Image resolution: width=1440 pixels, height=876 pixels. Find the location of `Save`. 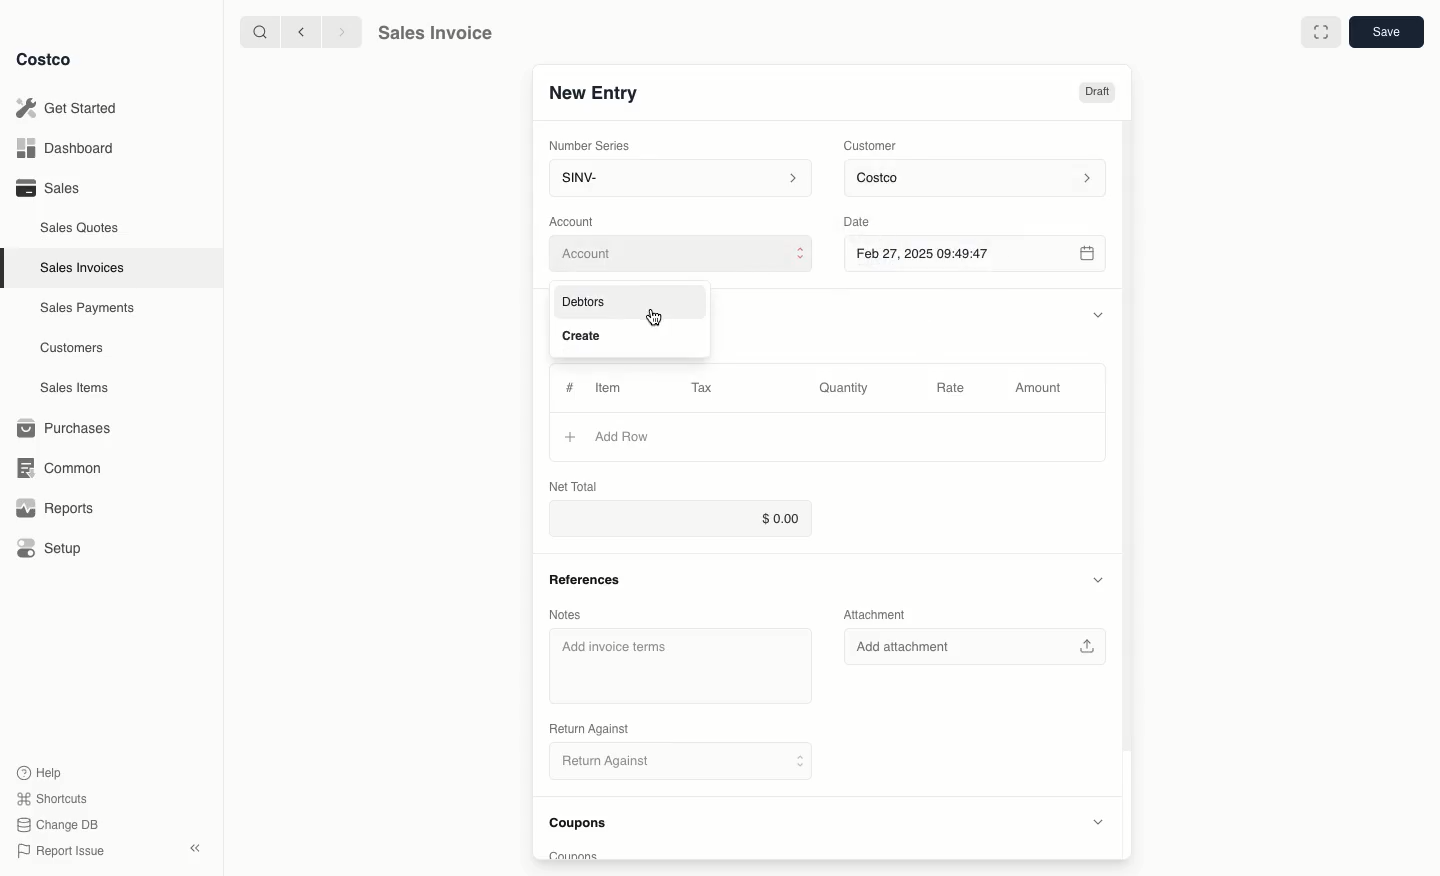

Save is located at coordinates (1385, 33).